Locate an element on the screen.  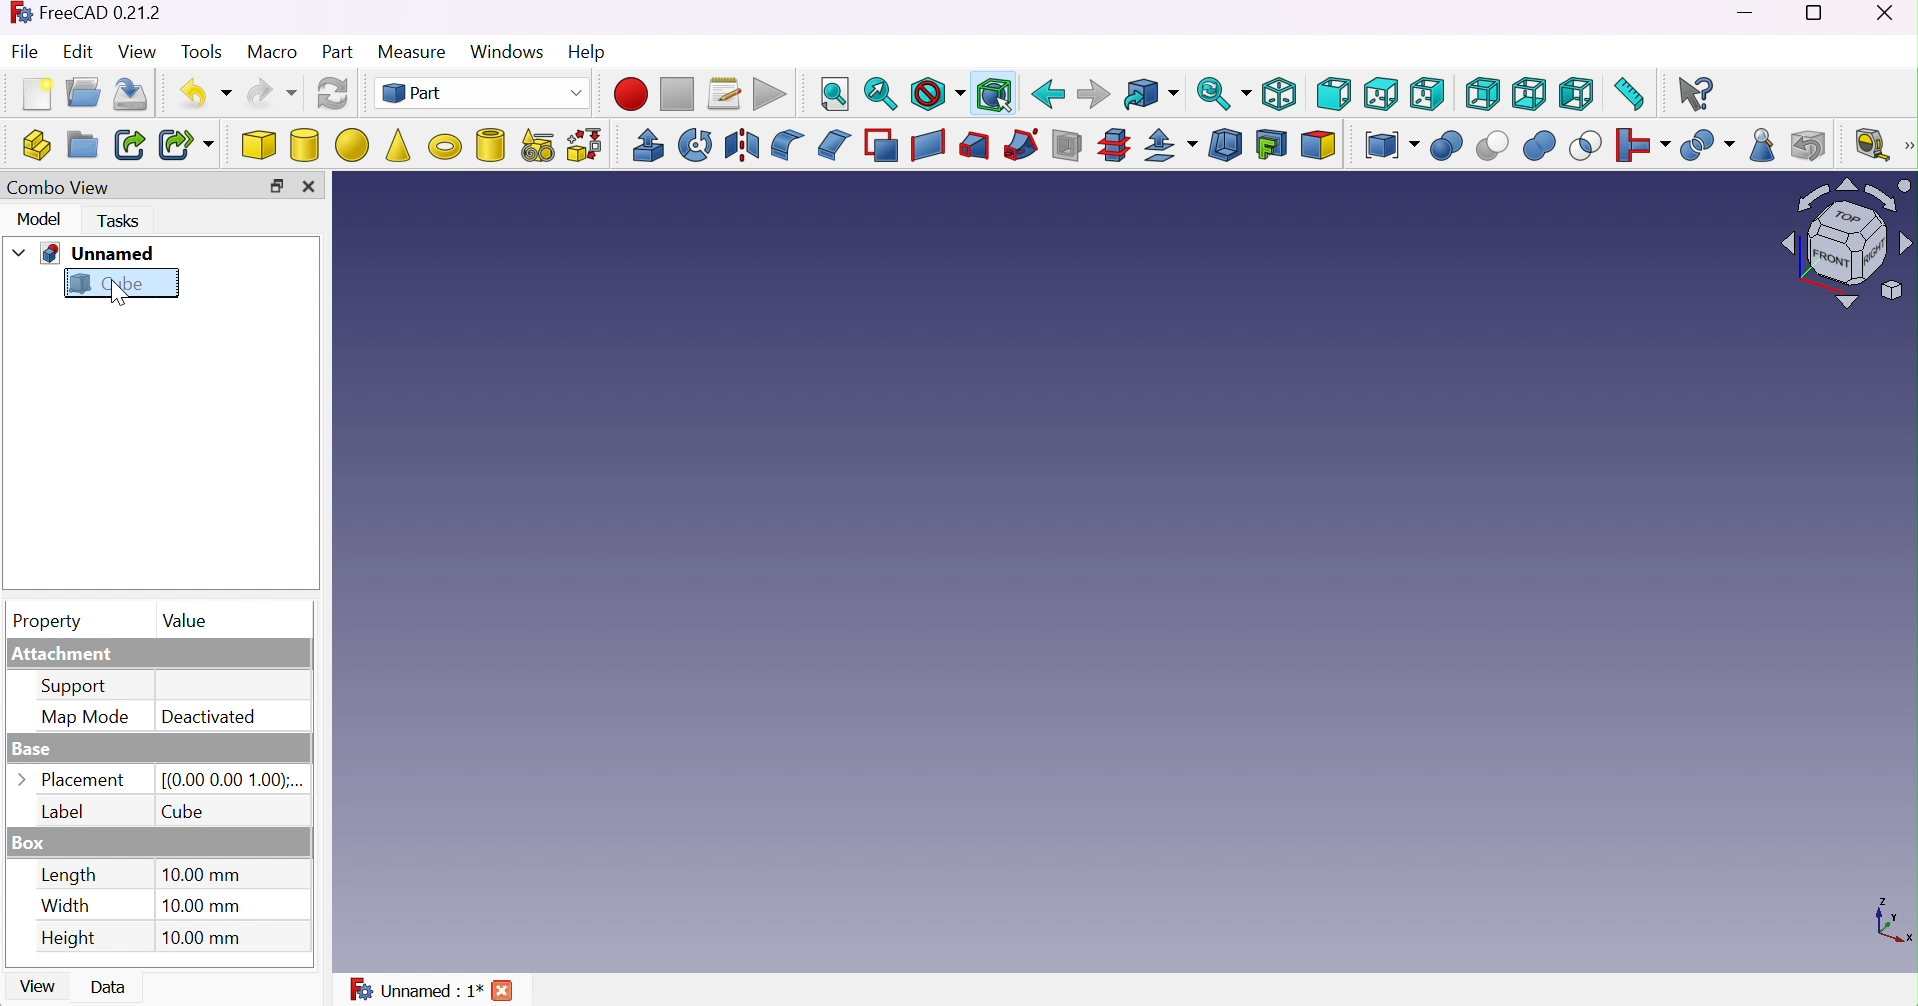
Label is located at coordinates (61, 812).